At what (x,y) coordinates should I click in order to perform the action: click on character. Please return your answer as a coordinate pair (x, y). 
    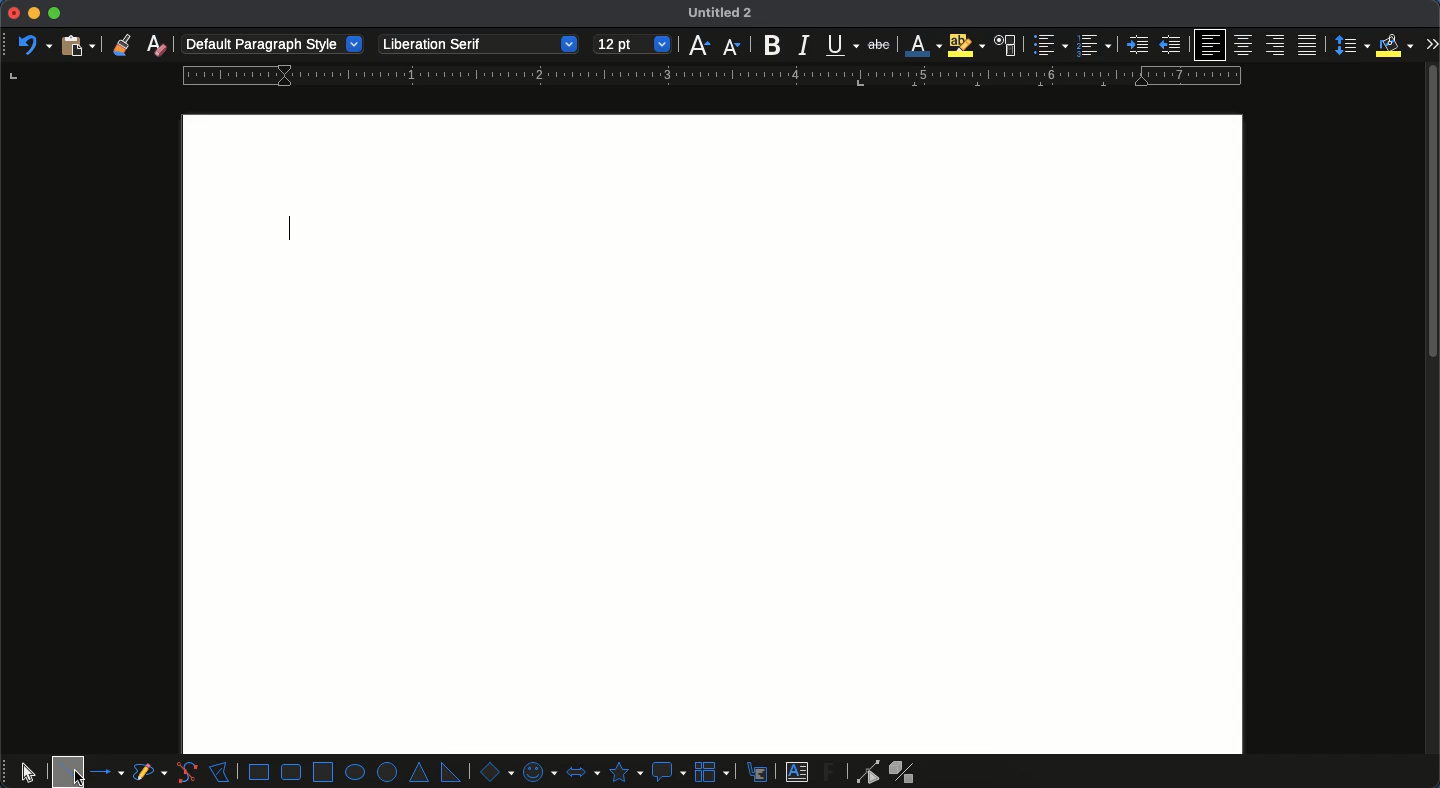
    Looking at the image, I should click on (1006, 45).